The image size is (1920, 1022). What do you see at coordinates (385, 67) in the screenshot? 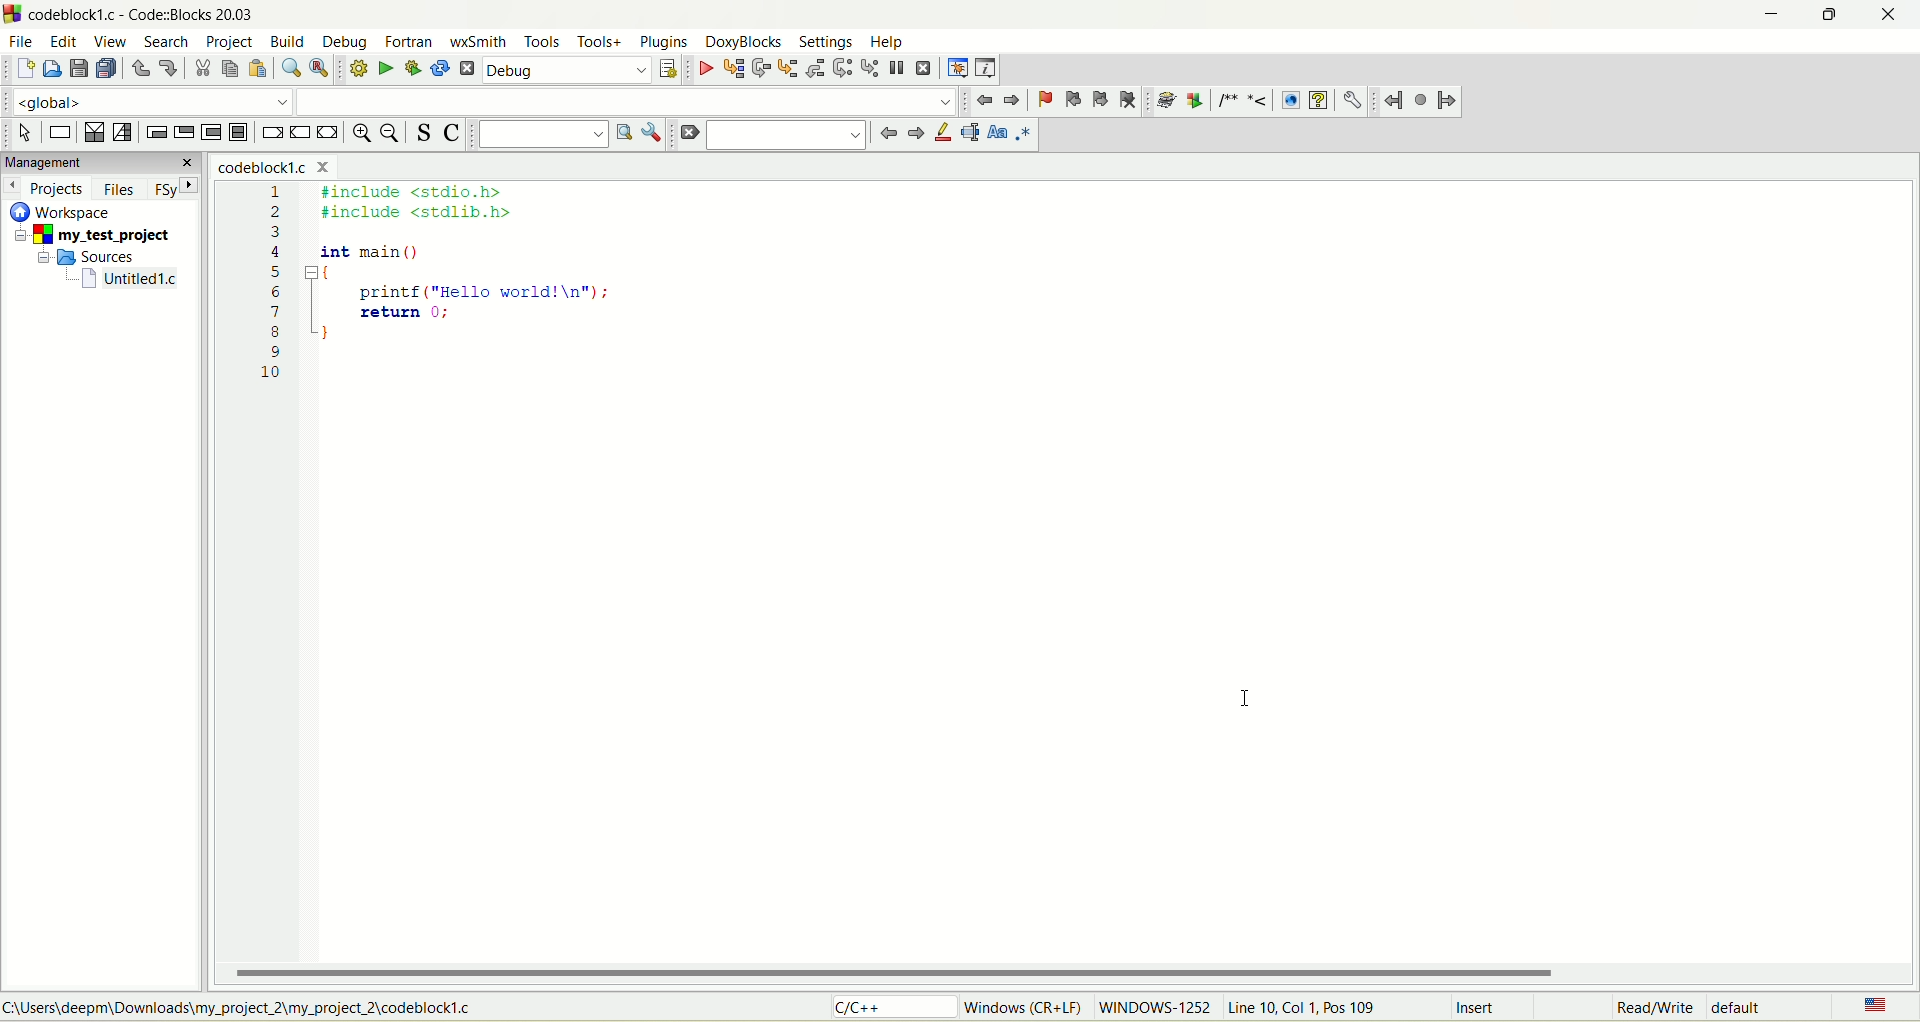
I see `run` at bounding box center [385, 67].